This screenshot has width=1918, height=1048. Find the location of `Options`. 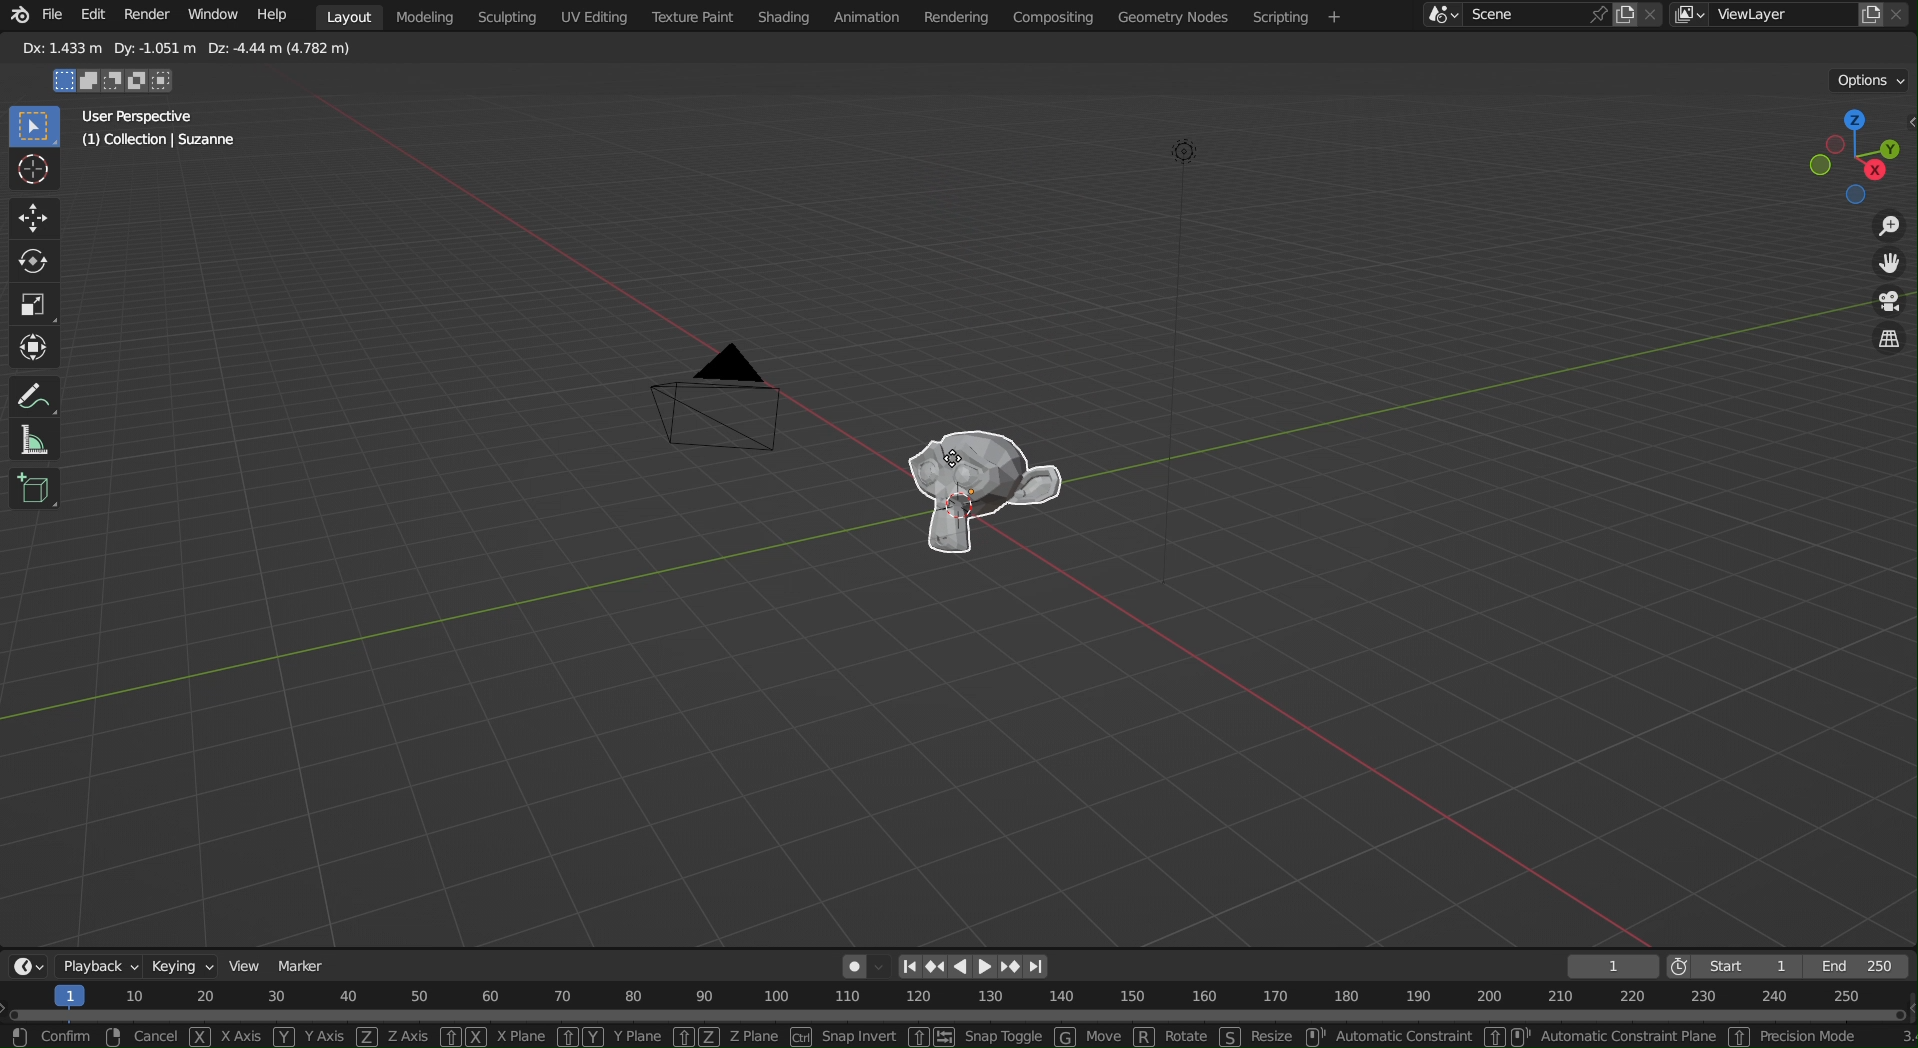

Options is located at coordinates (1871, 79).